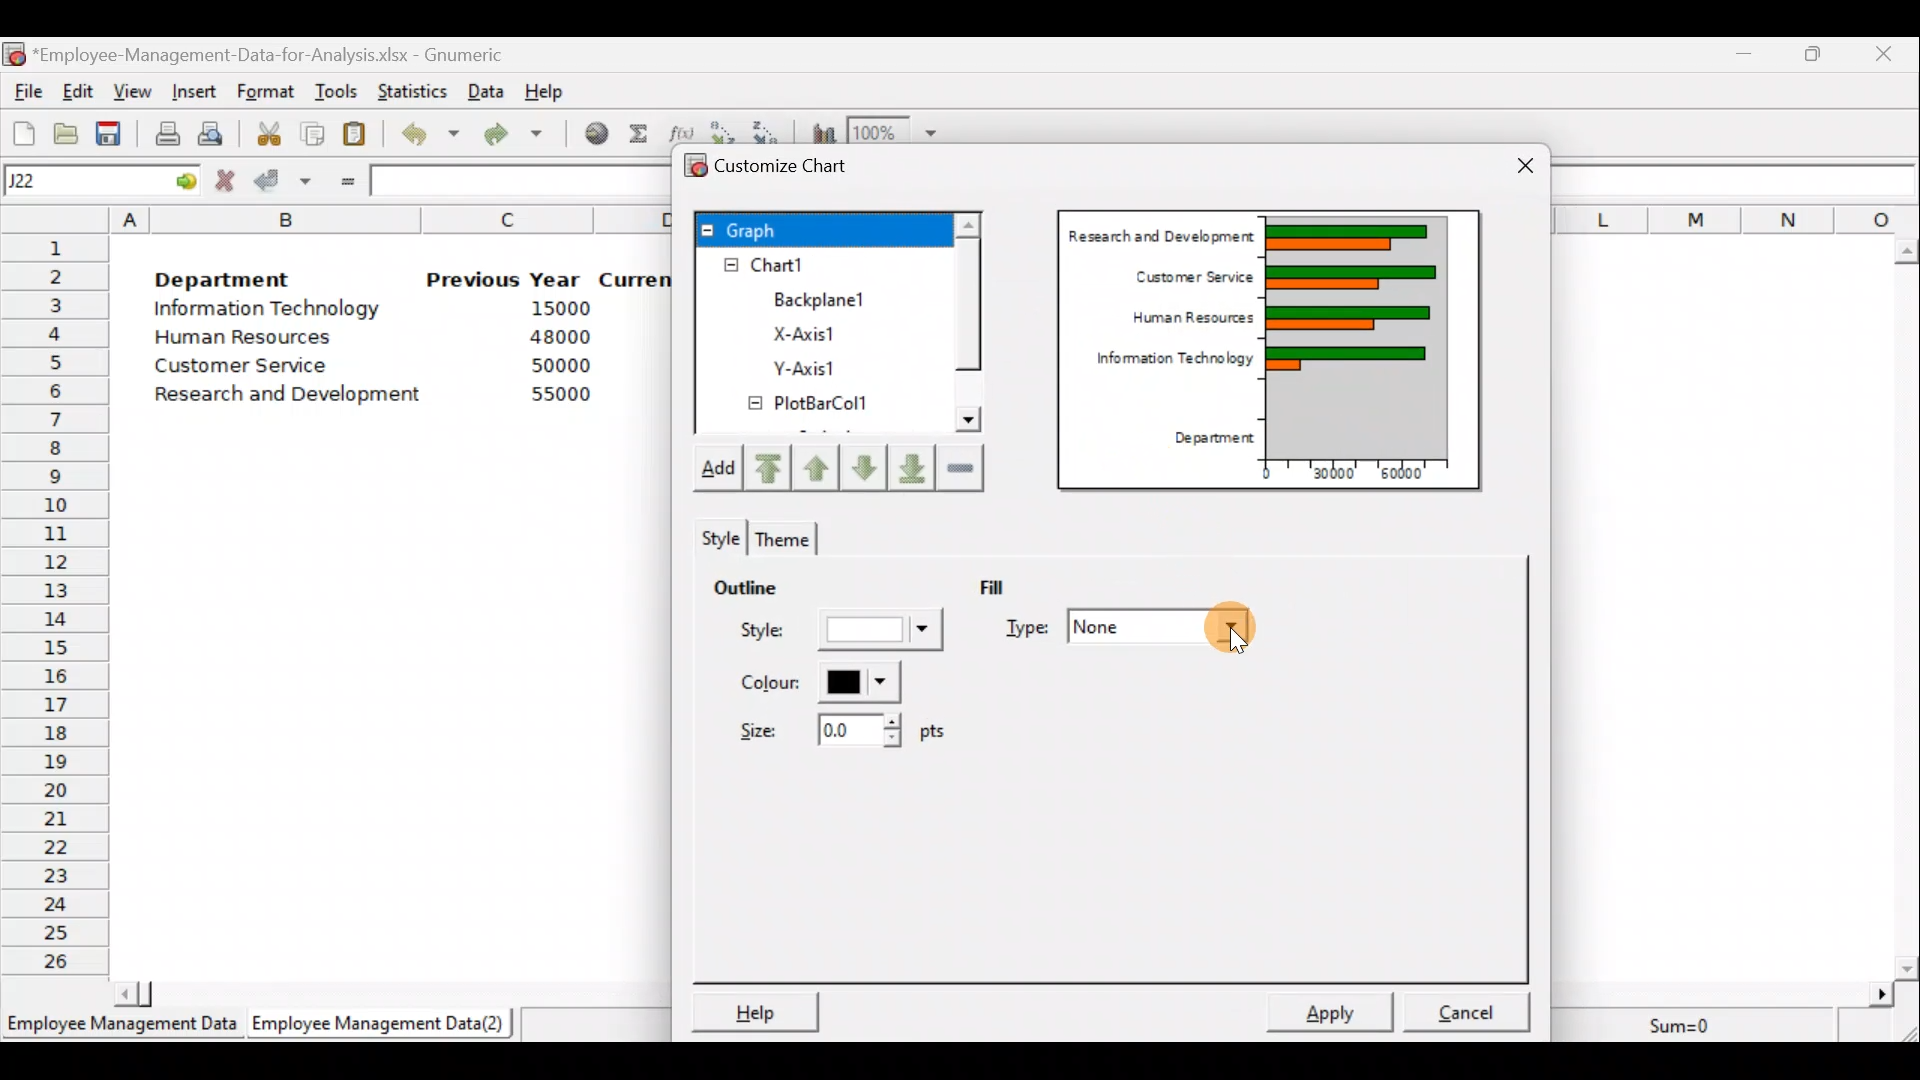 This screenshot has height=1080, width=1920. I want to click on Open a file, so click(65, 131).